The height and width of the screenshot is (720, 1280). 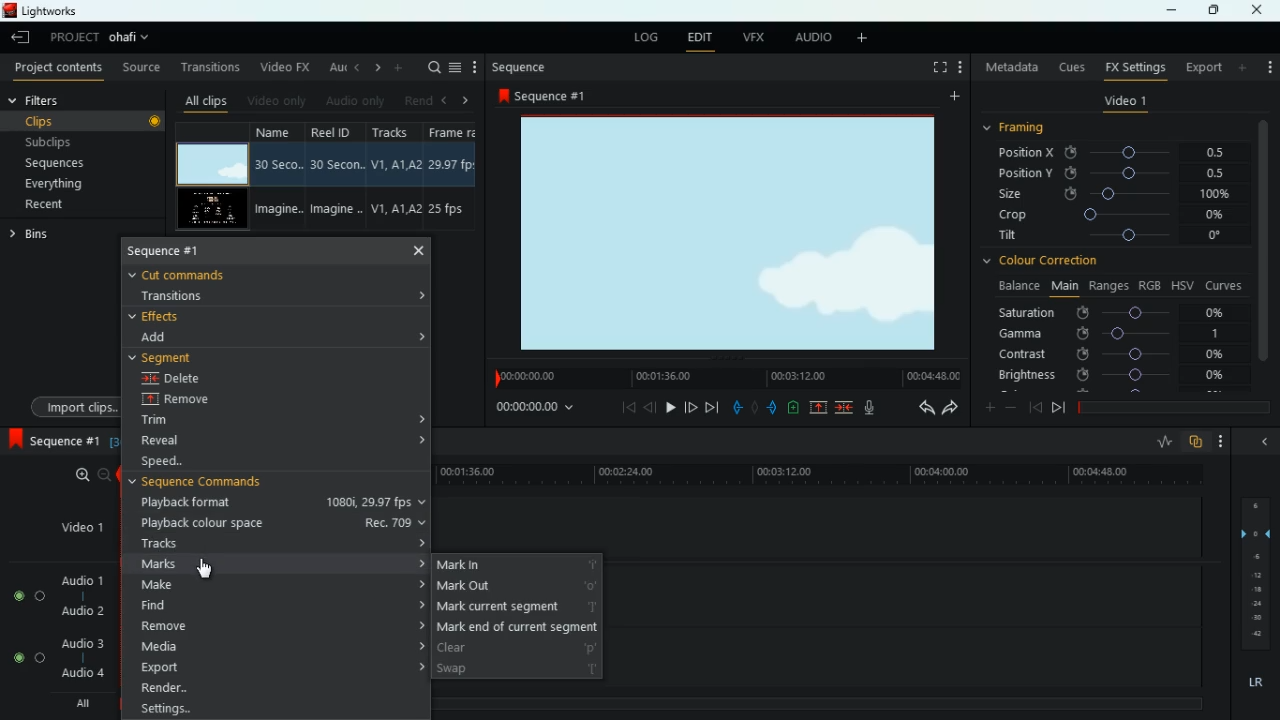 I want to click on add, so click(x=398, y=69).